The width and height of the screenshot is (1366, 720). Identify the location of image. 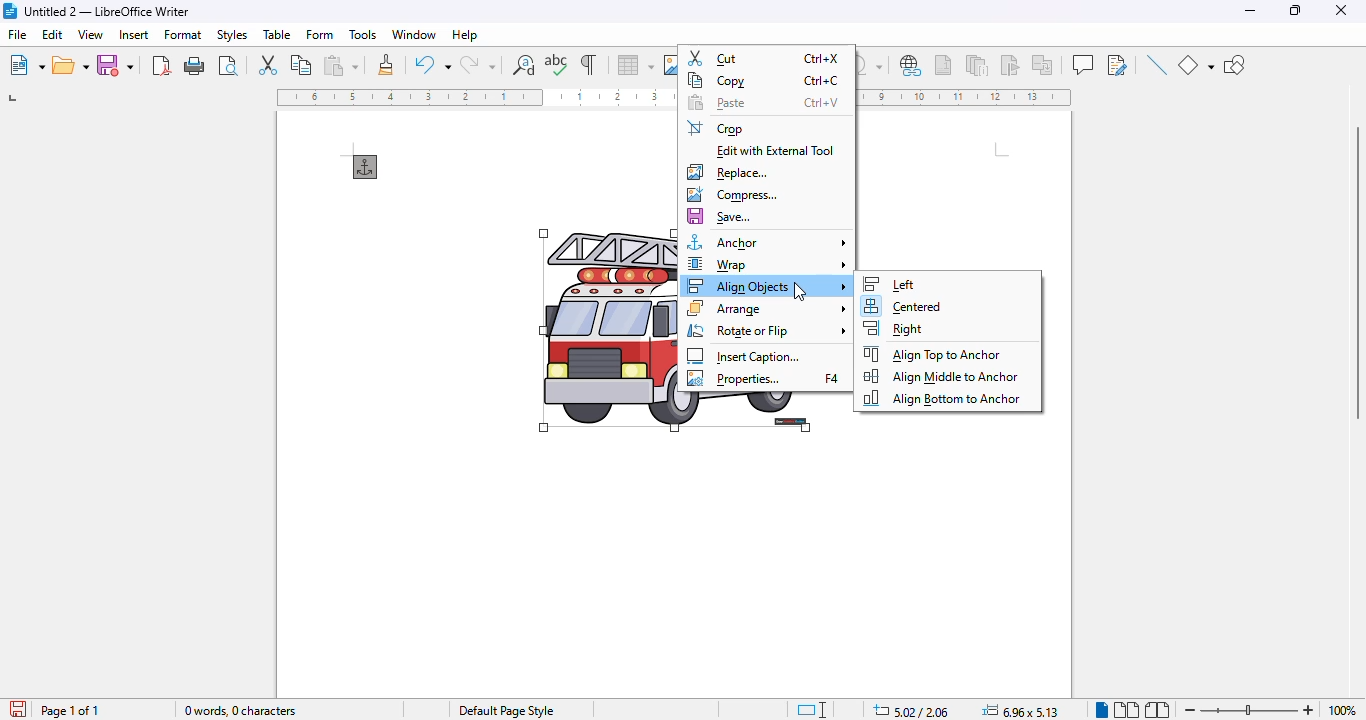
(607, 332).